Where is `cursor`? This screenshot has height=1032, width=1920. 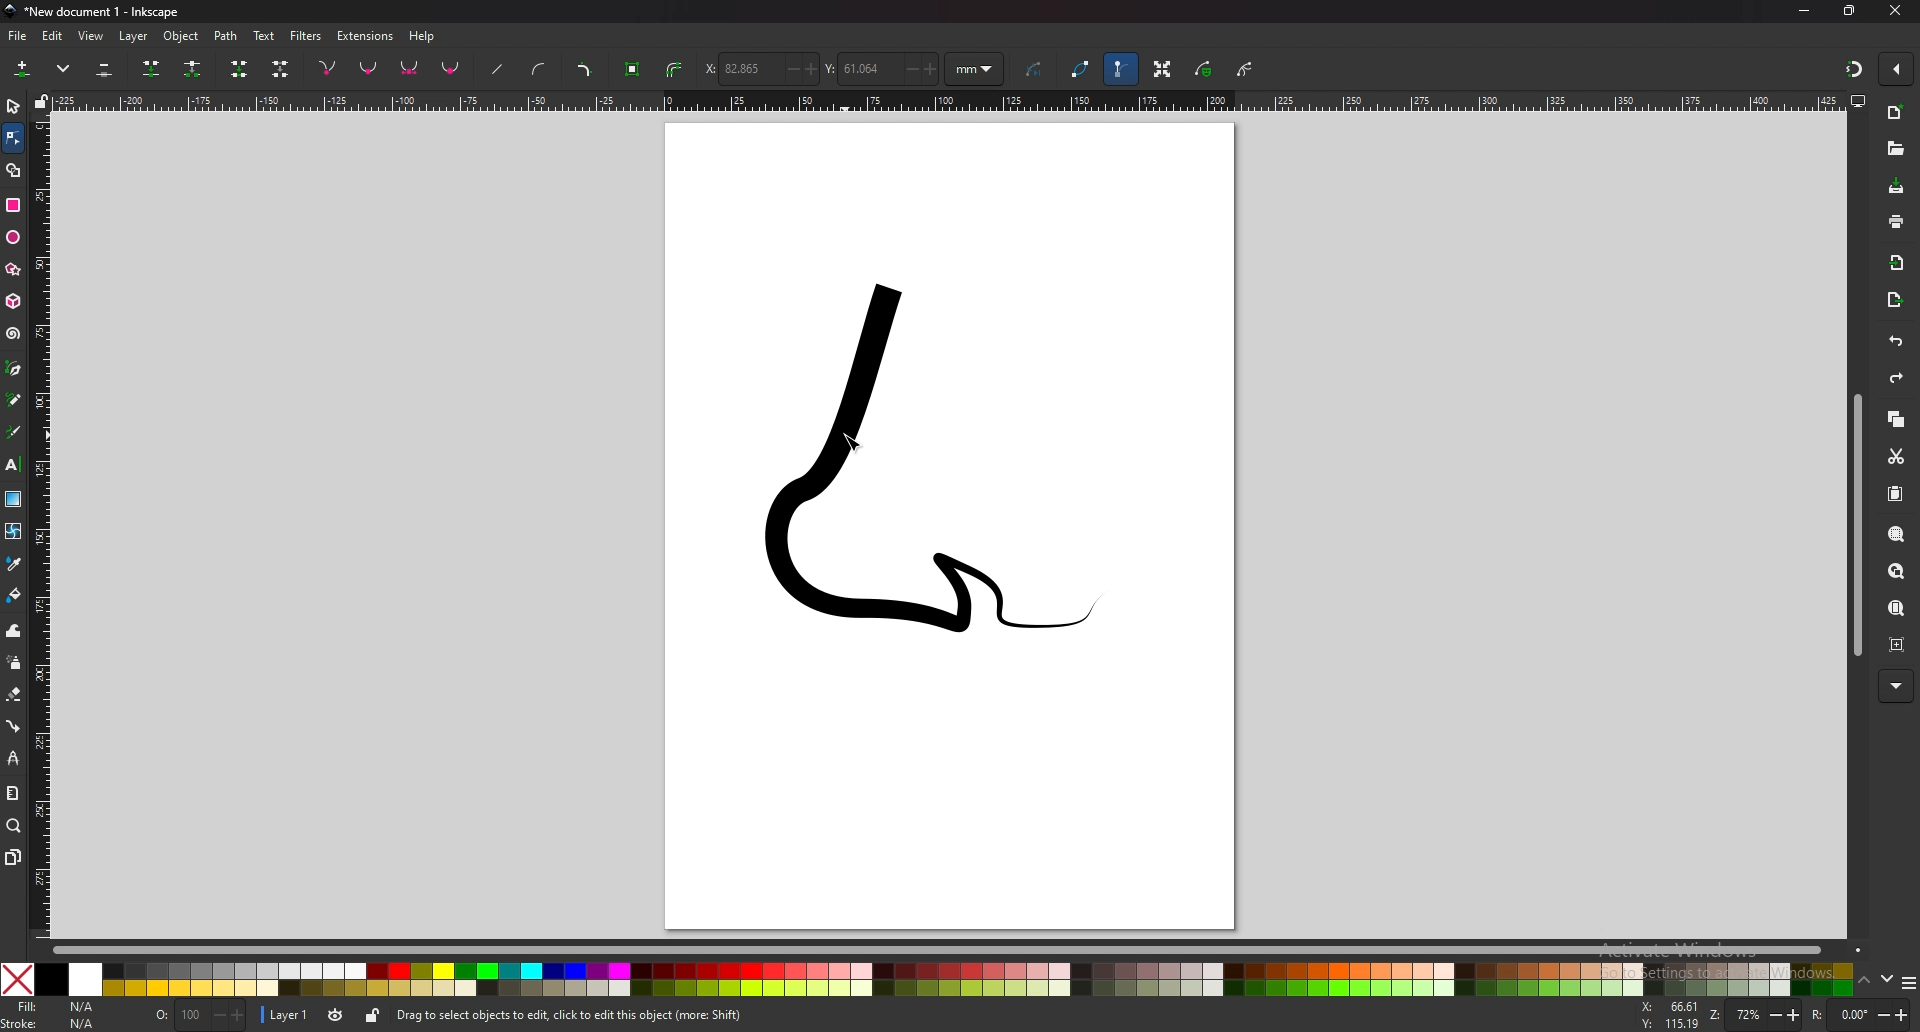 cursor is located at coordinates (855, 439).